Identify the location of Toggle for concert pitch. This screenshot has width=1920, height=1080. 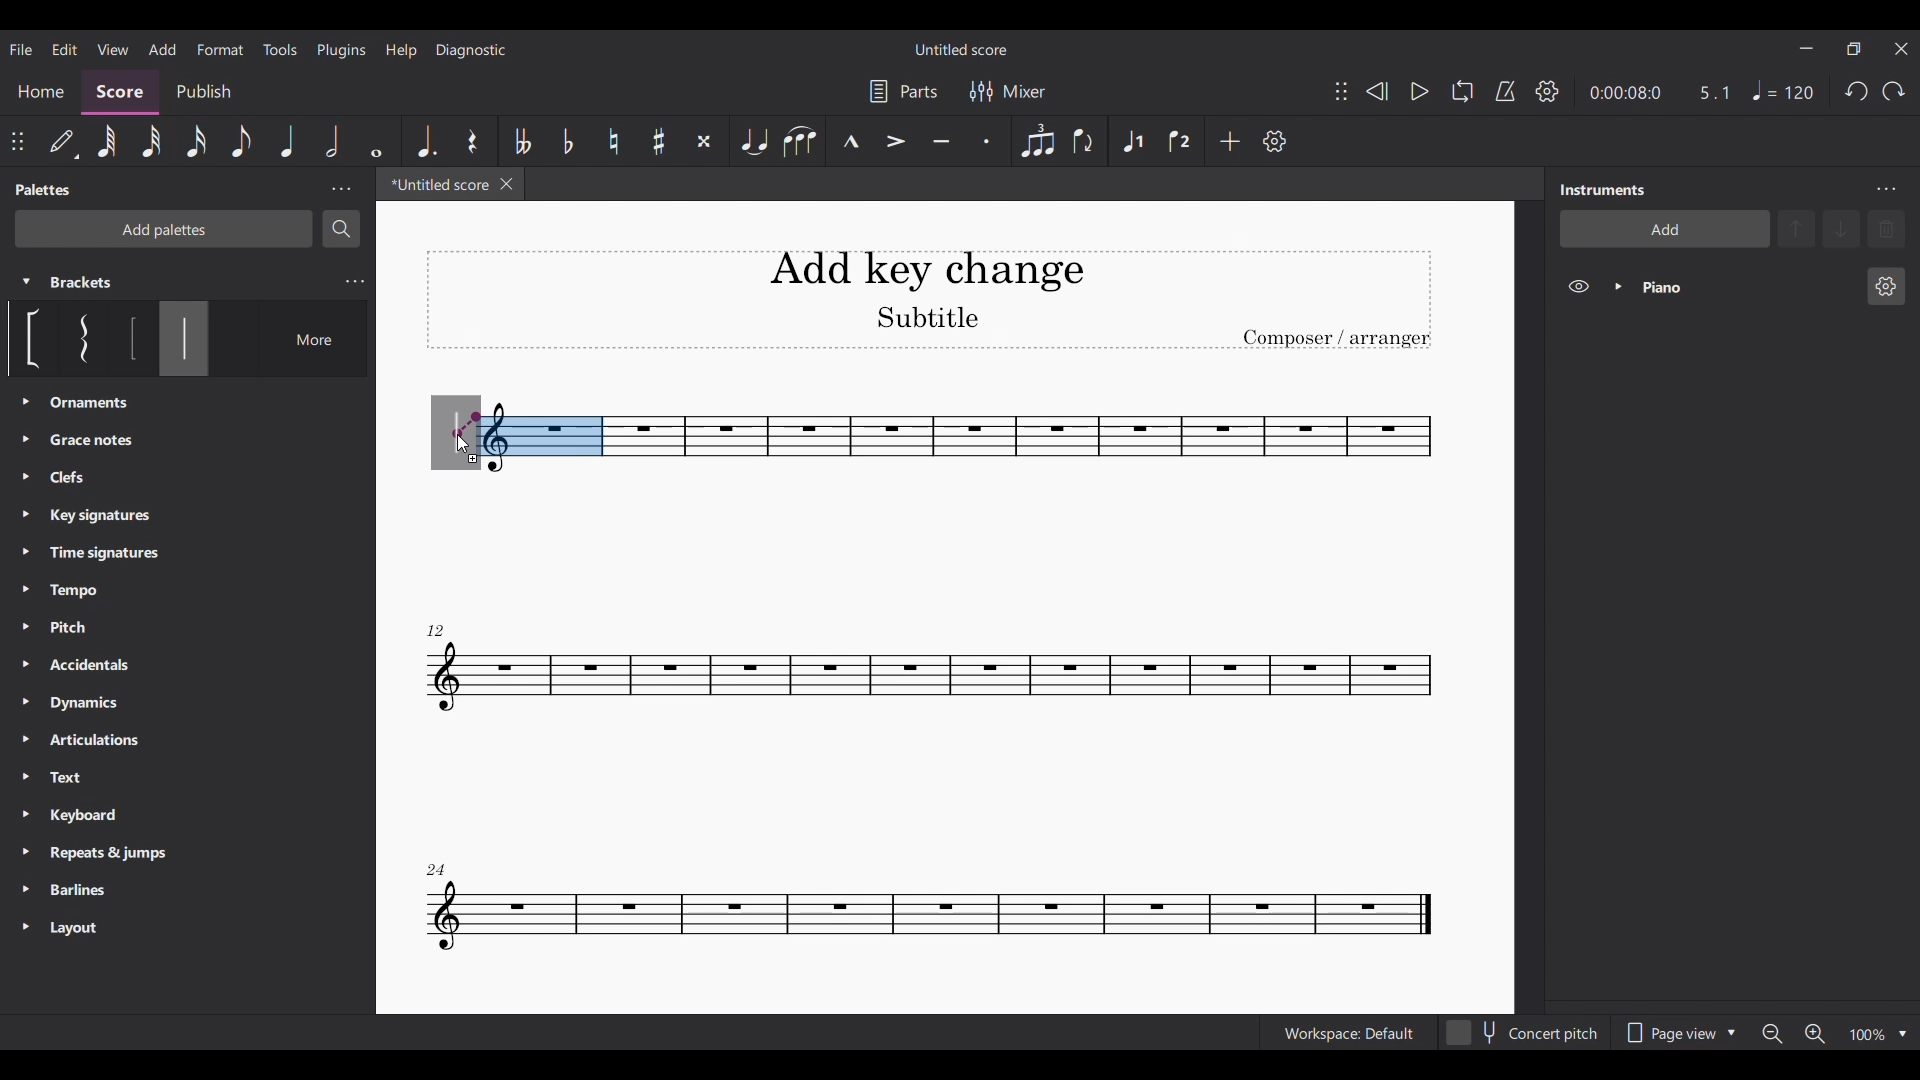
(1522, 1032).